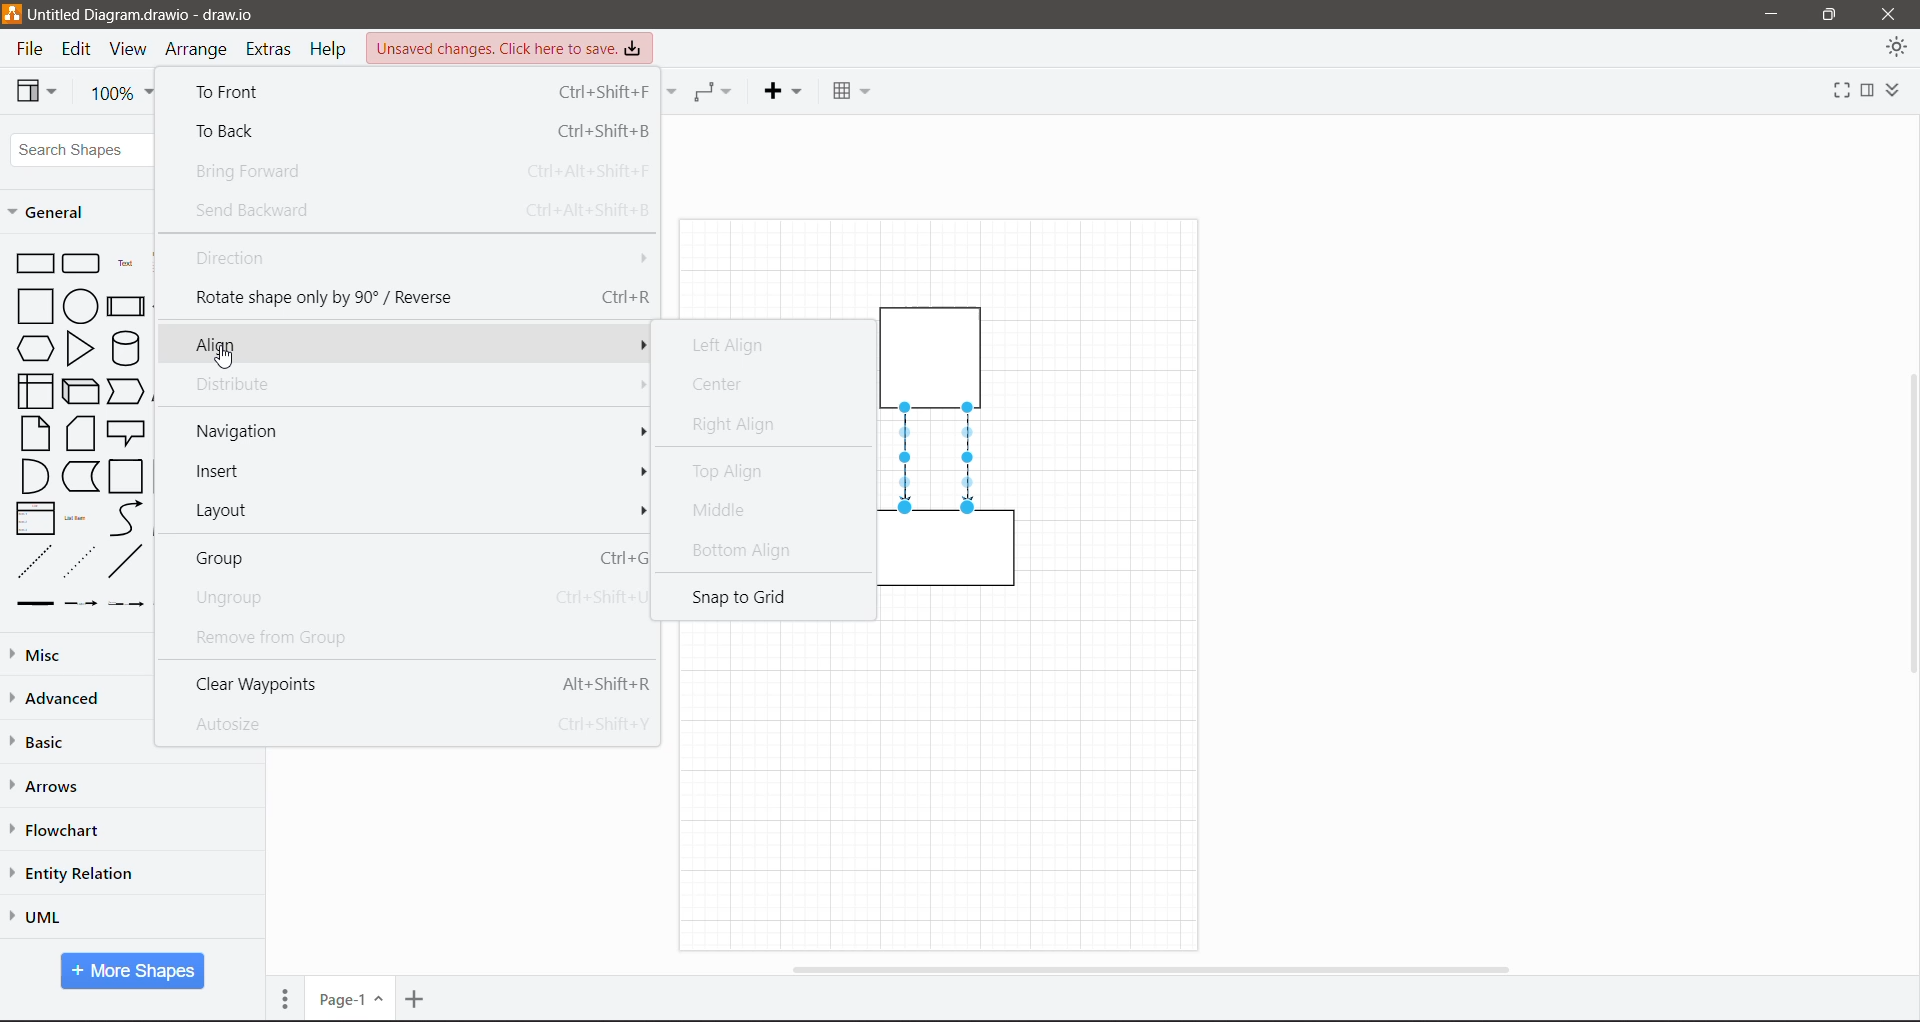 This screenshot has height=1022, width=1920. What do you see at coordinates (31, 604) in the screenshot?
I see `link` at bounding box center [31, 604].